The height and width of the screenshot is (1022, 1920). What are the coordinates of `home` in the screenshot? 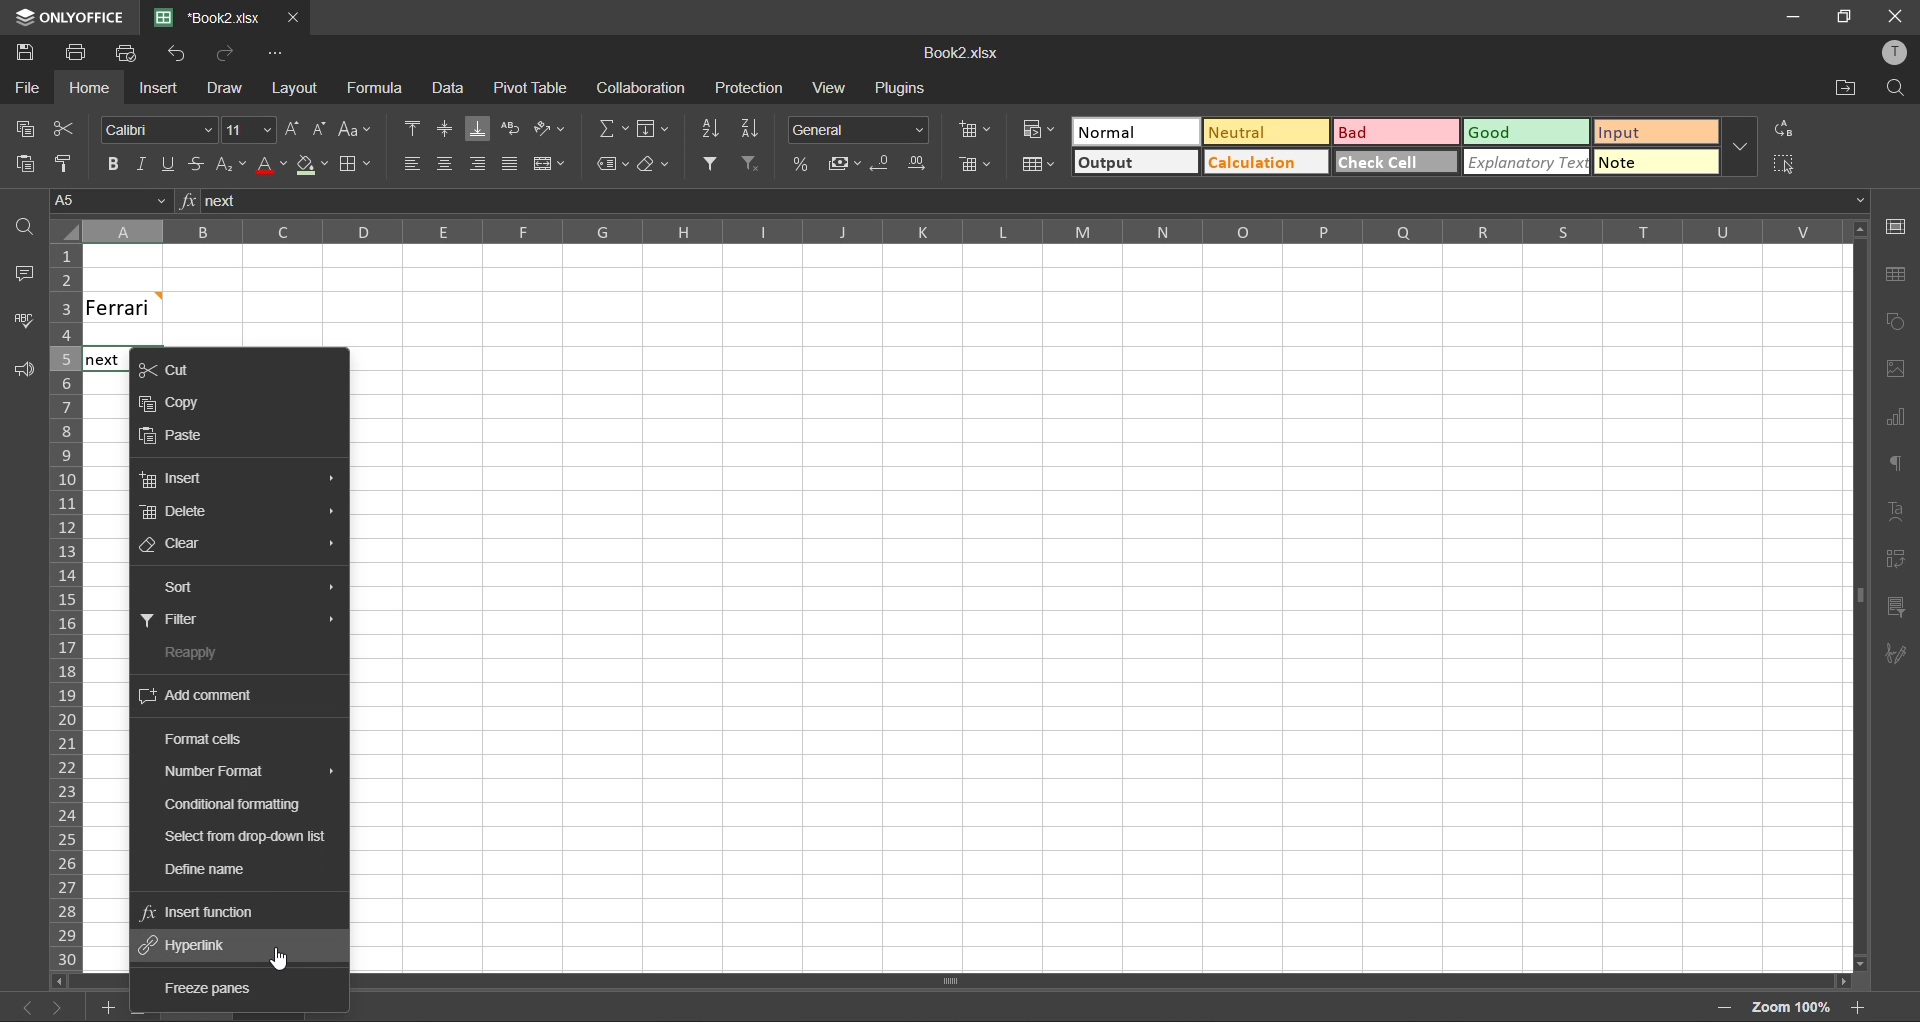 It's located at (84, 88).